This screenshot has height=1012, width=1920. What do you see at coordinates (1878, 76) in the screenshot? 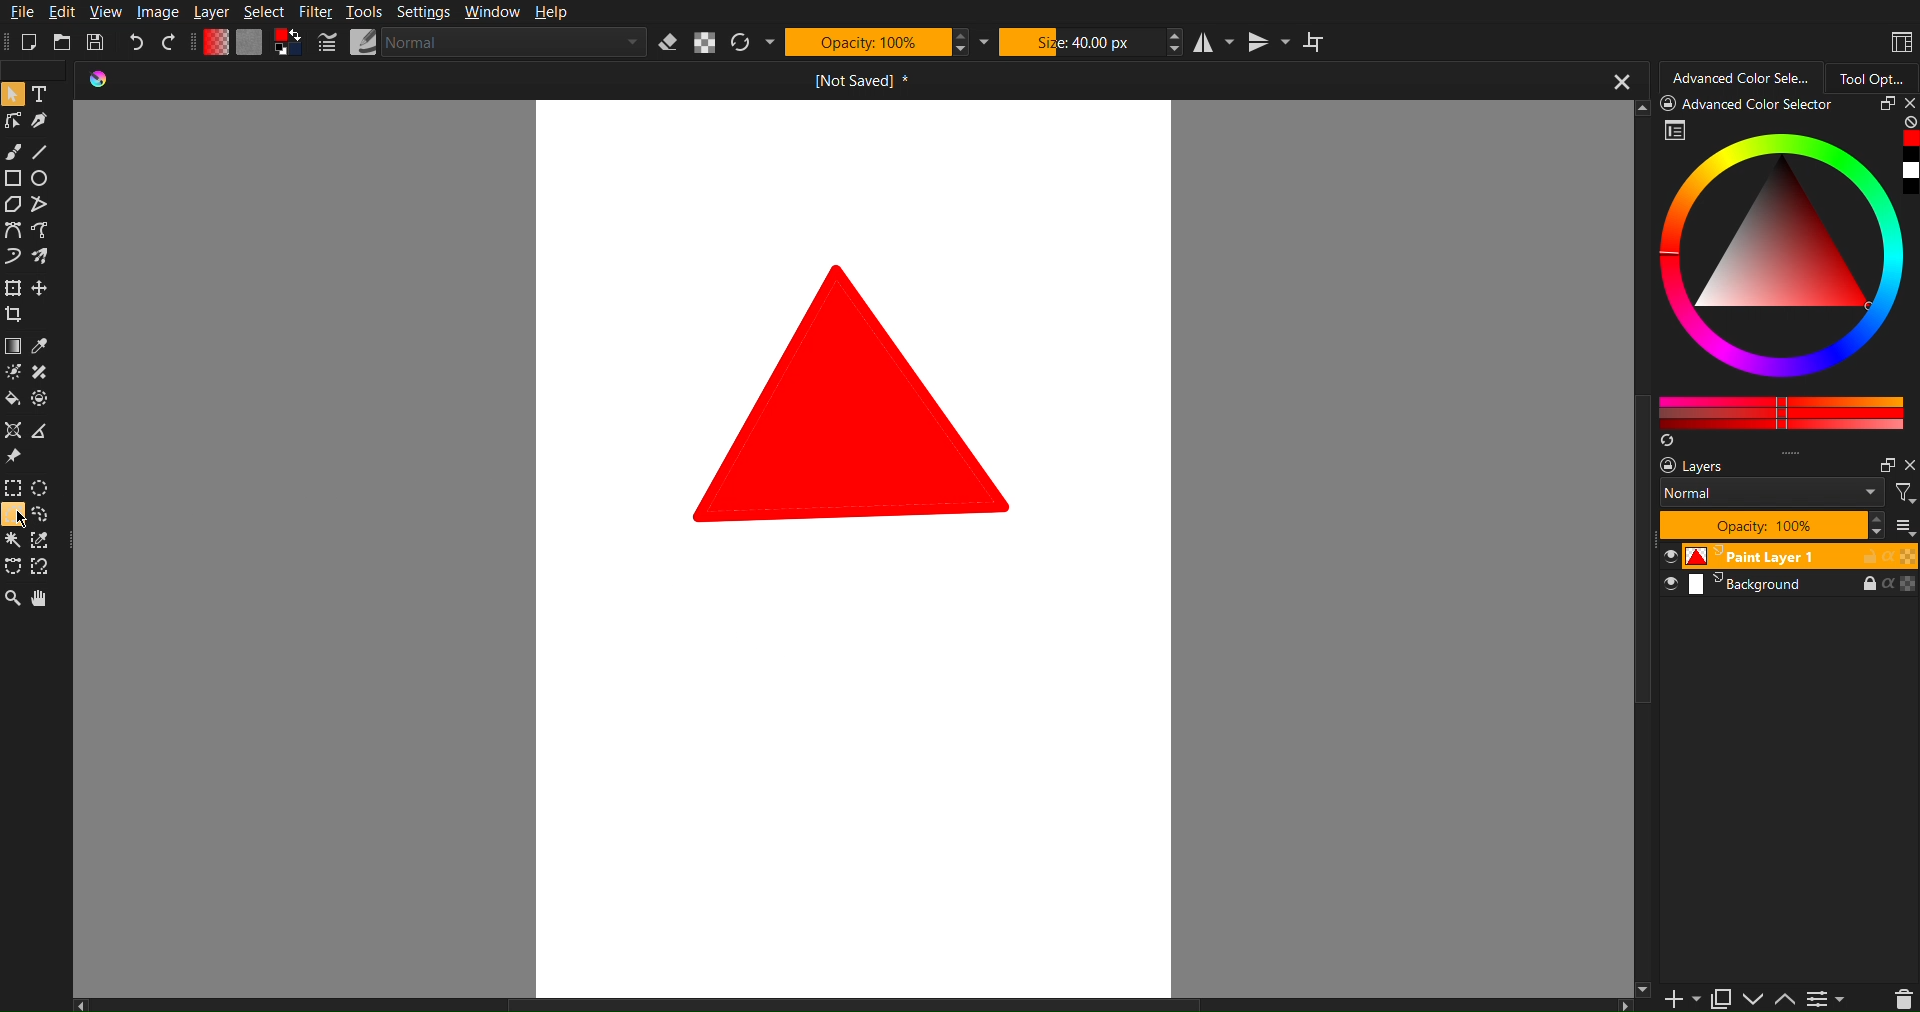
I see `Tool Options` at bounding box center [1878, 76].